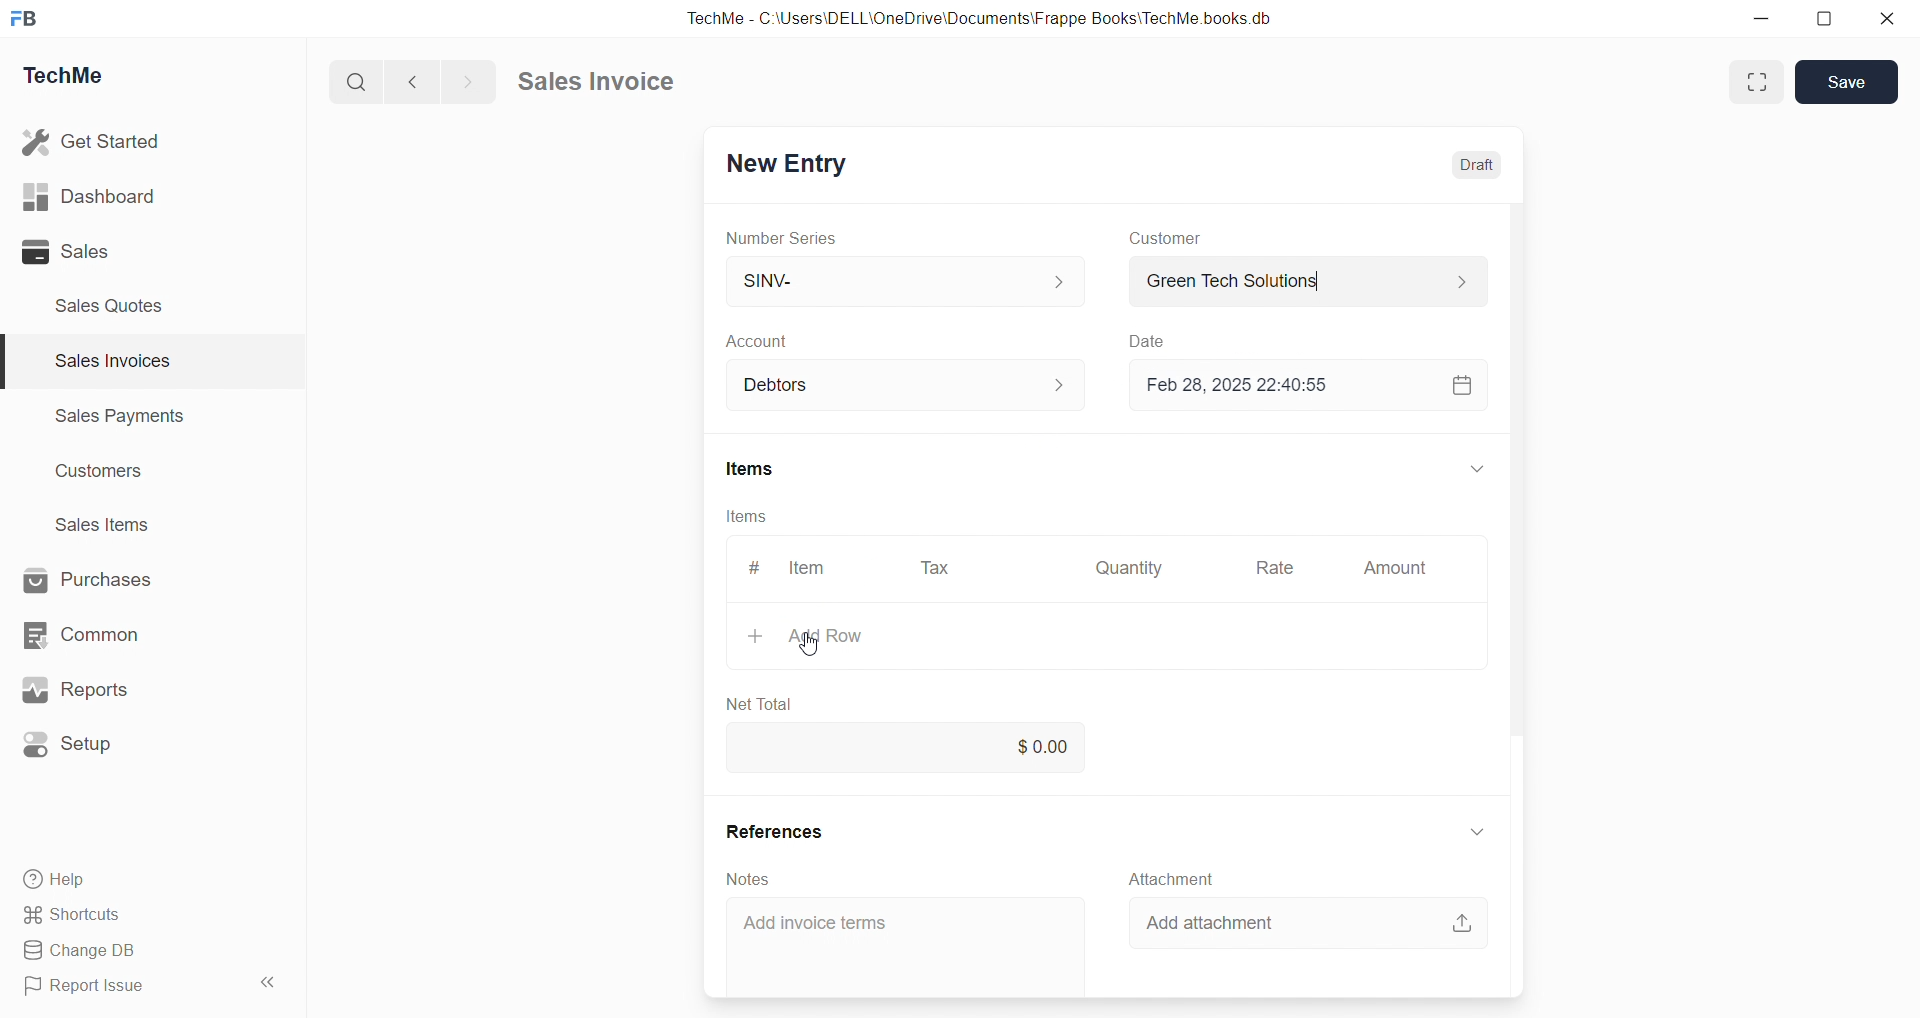  Describe the element at coordinates (767, 341) in the screenshot. I see `Account` at that location.